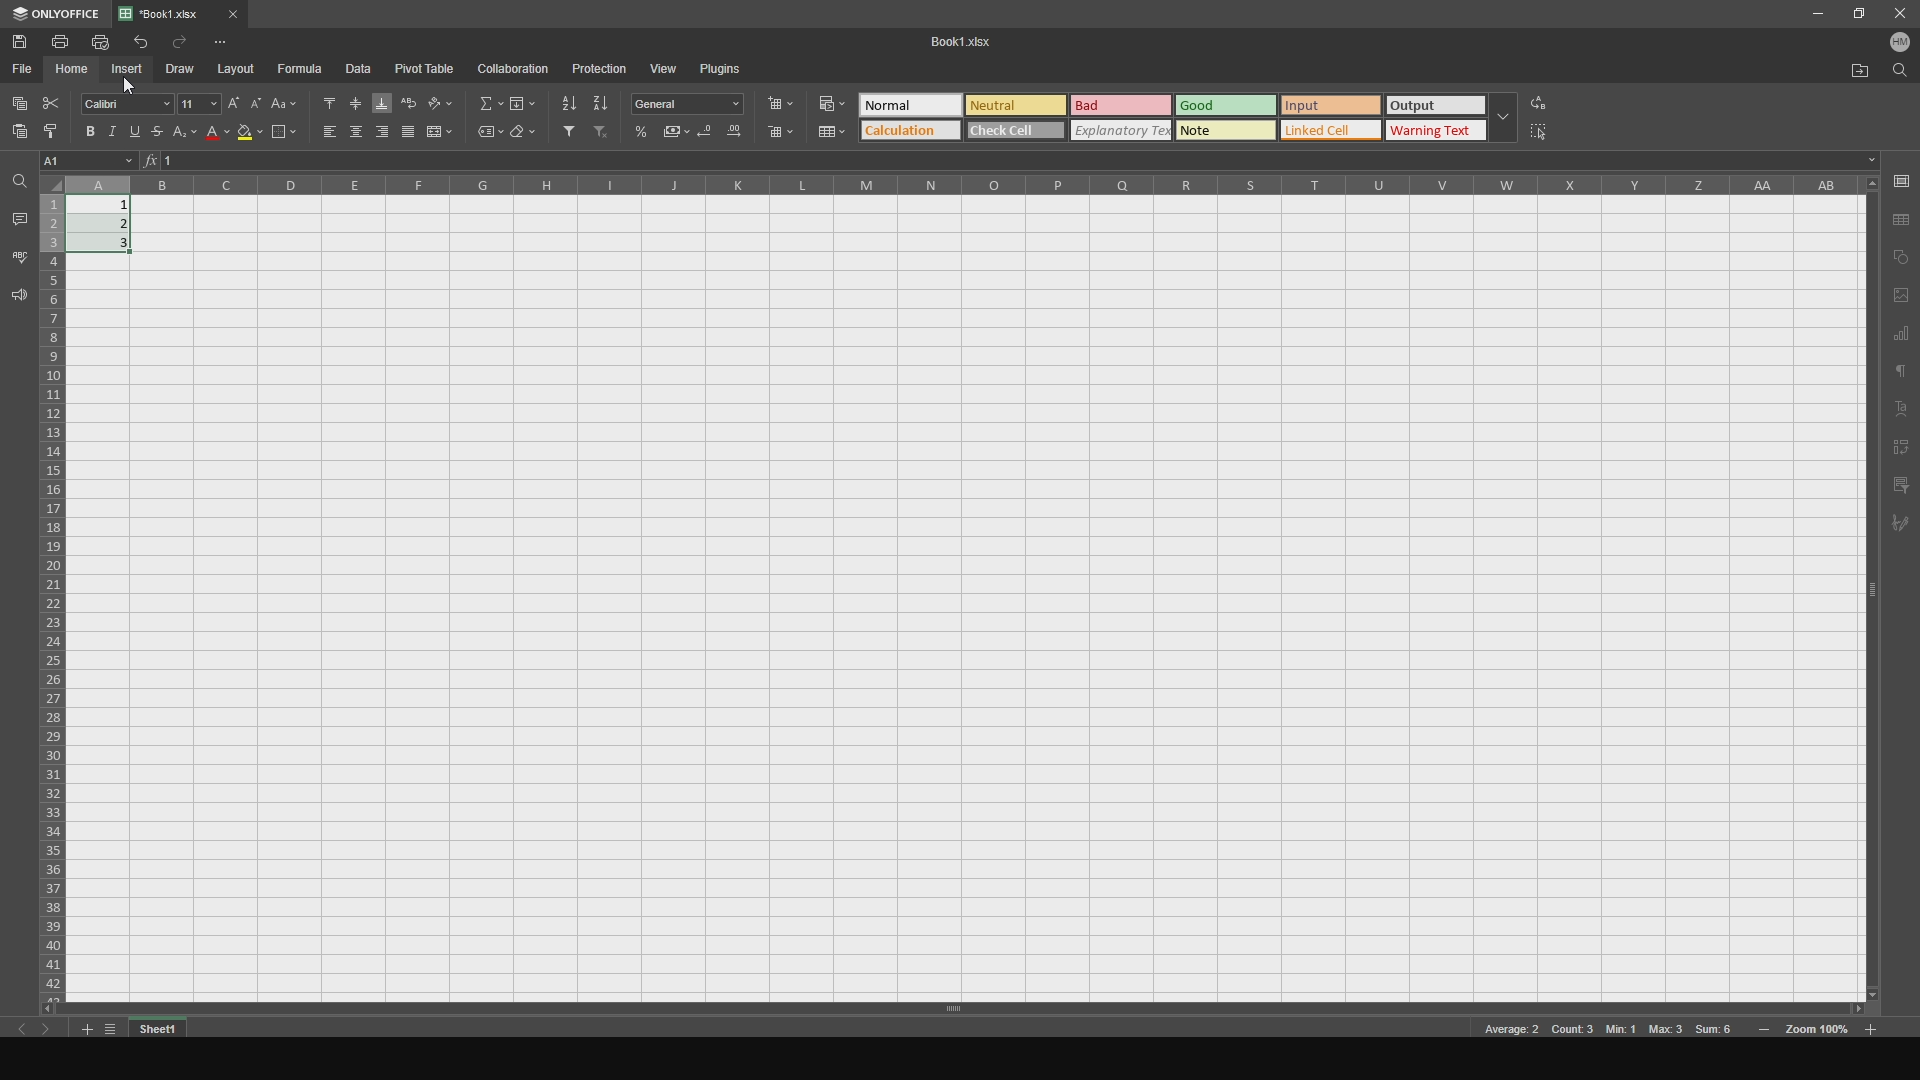 Image resolution: width=1920 pixels, height=1080 pixels. Describe the element at coordinates (522, 102) in the screenshot. I see `fill` at that location.